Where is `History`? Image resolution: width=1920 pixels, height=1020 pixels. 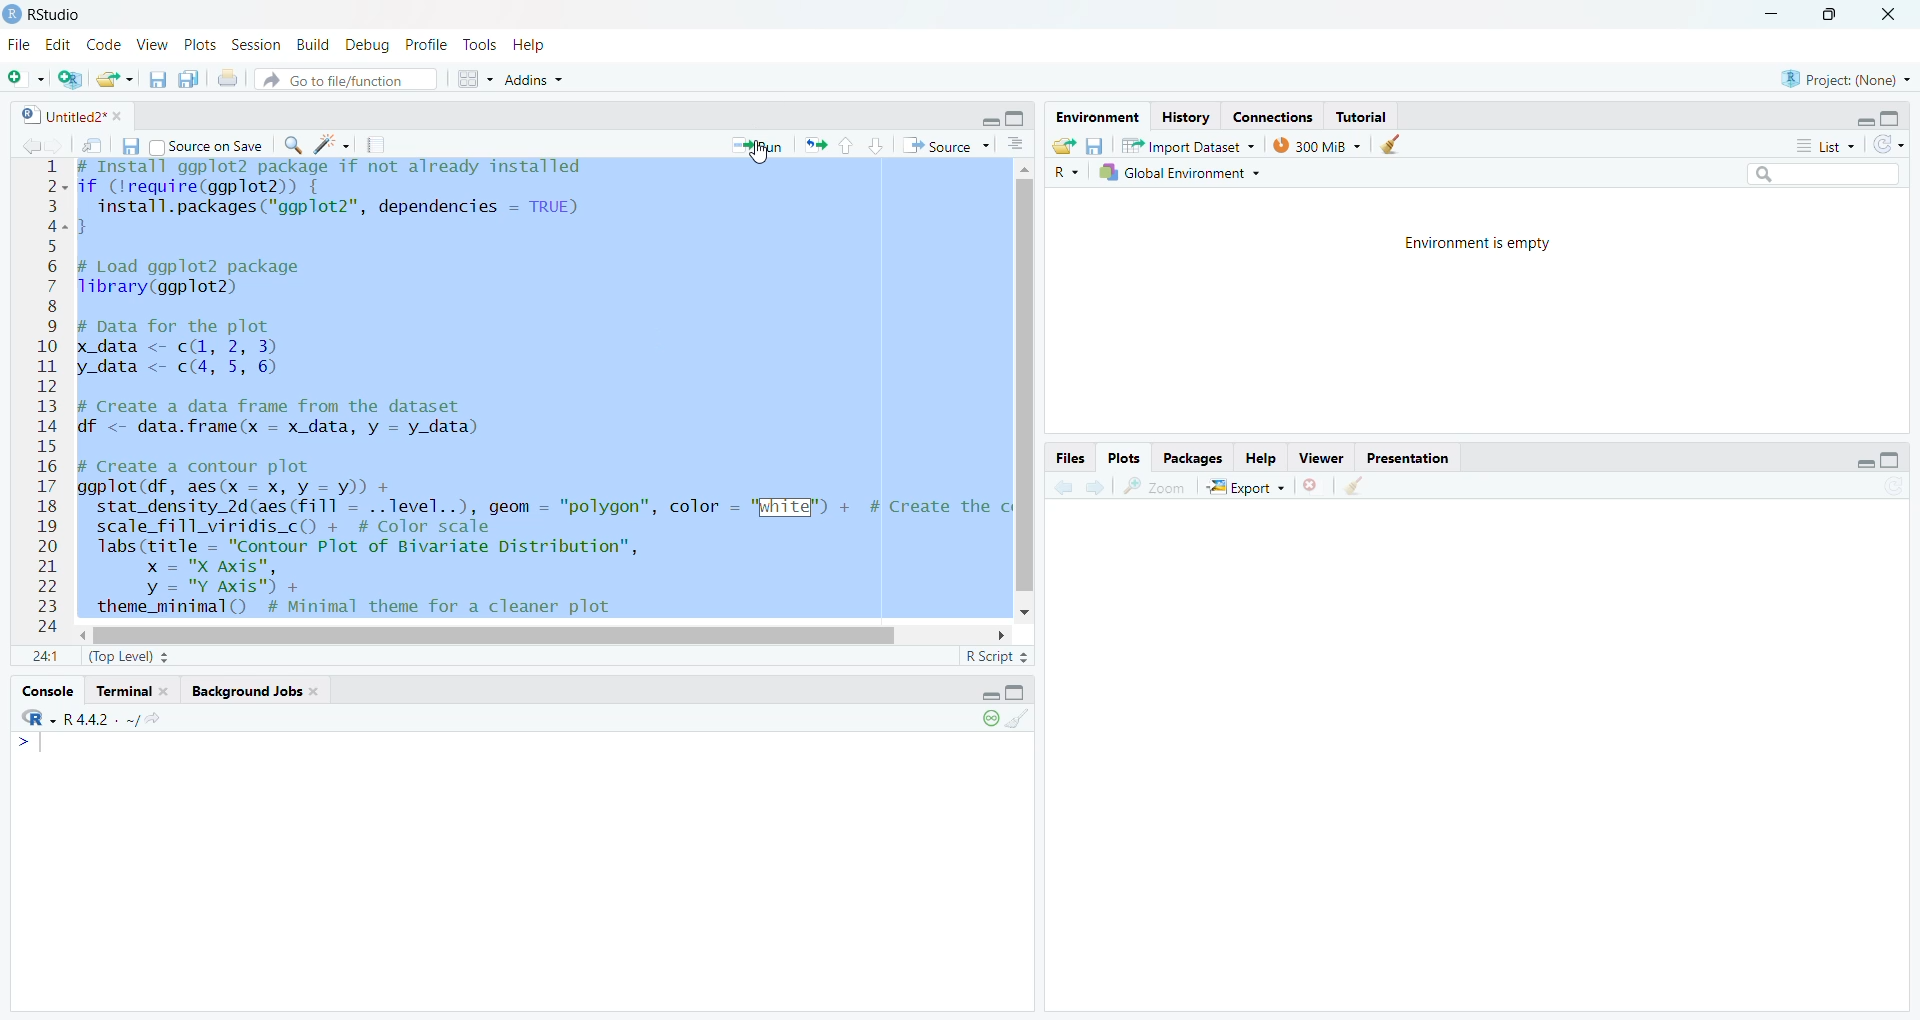
History is located at coordinates (1186, 115).